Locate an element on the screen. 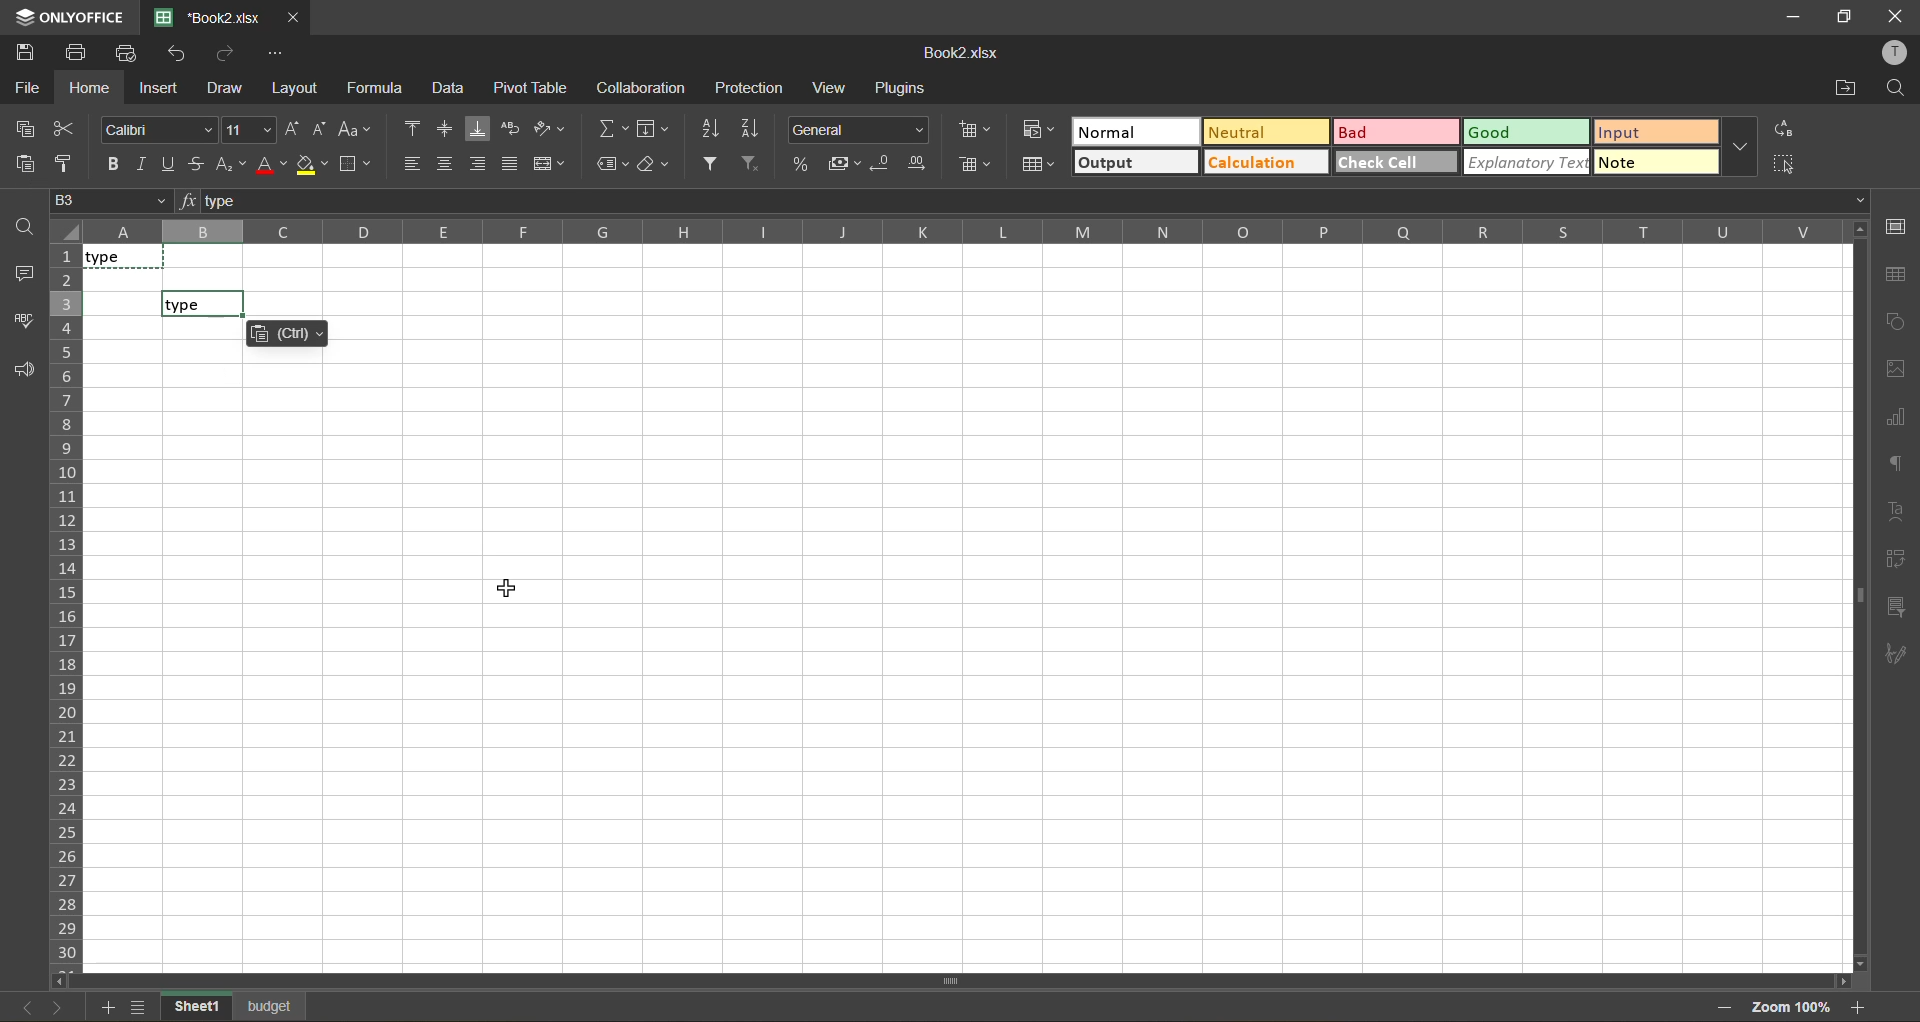 This screenshot has height=1022, width=1920. row numbers is located at coordinates (66, 607).